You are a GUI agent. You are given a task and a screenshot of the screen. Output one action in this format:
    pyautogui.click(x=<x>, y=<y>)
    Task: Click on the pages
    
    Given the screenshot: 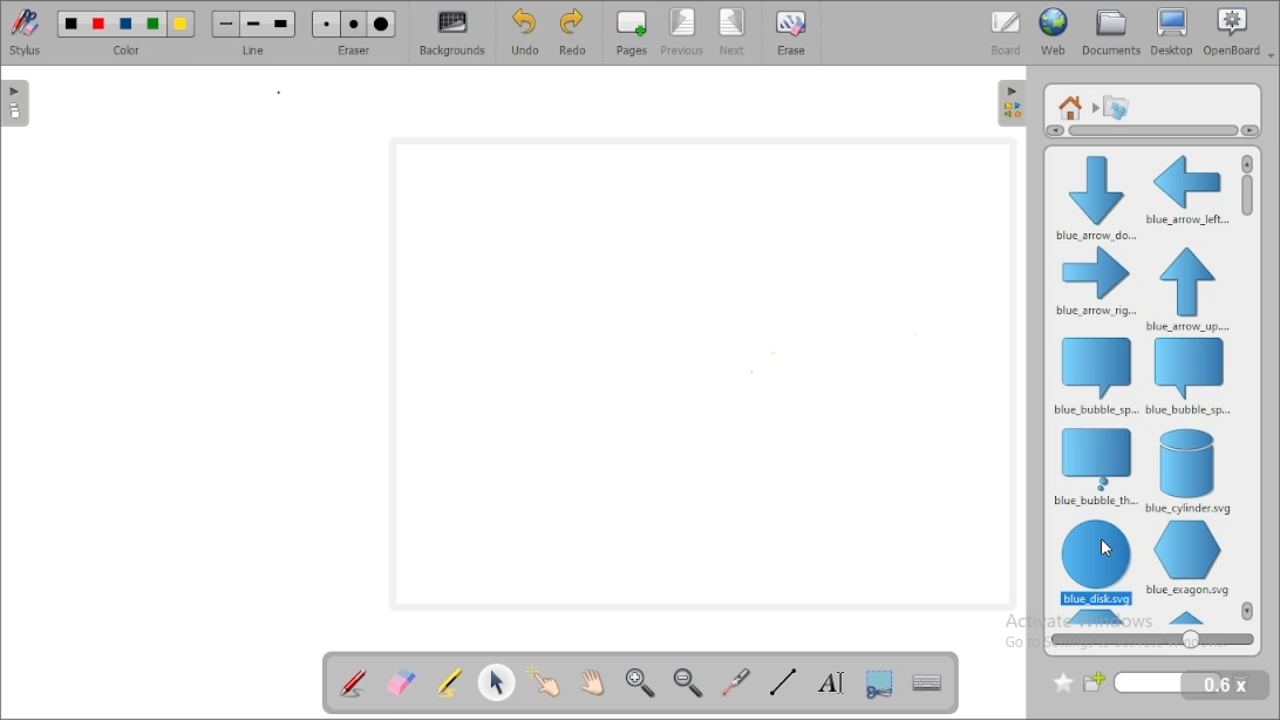 What is the action you would take?
    pyautogui.click(x=631, y=33)
    